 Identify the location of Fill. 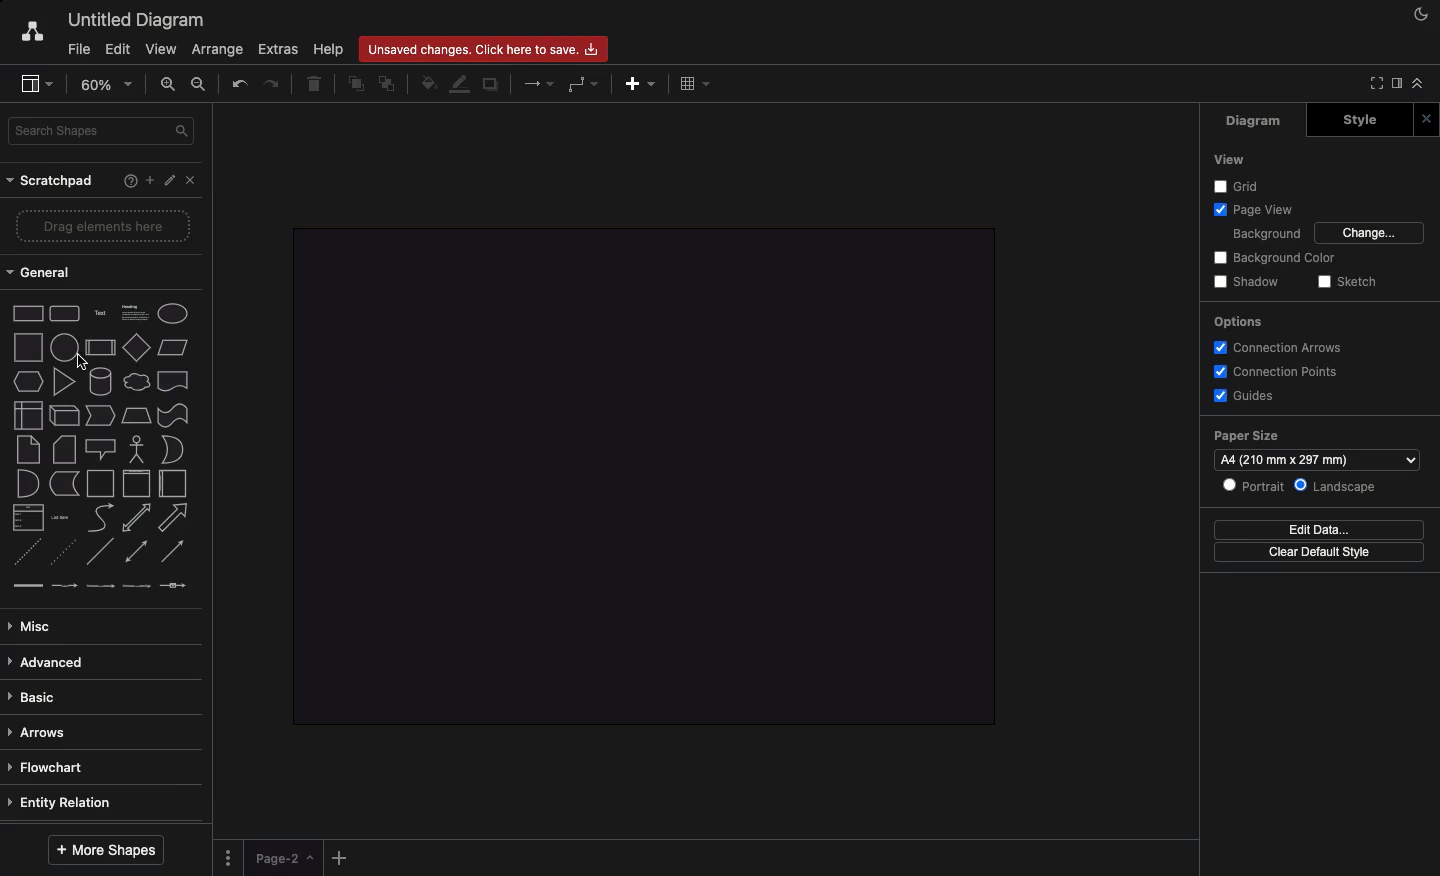
(431, 85).